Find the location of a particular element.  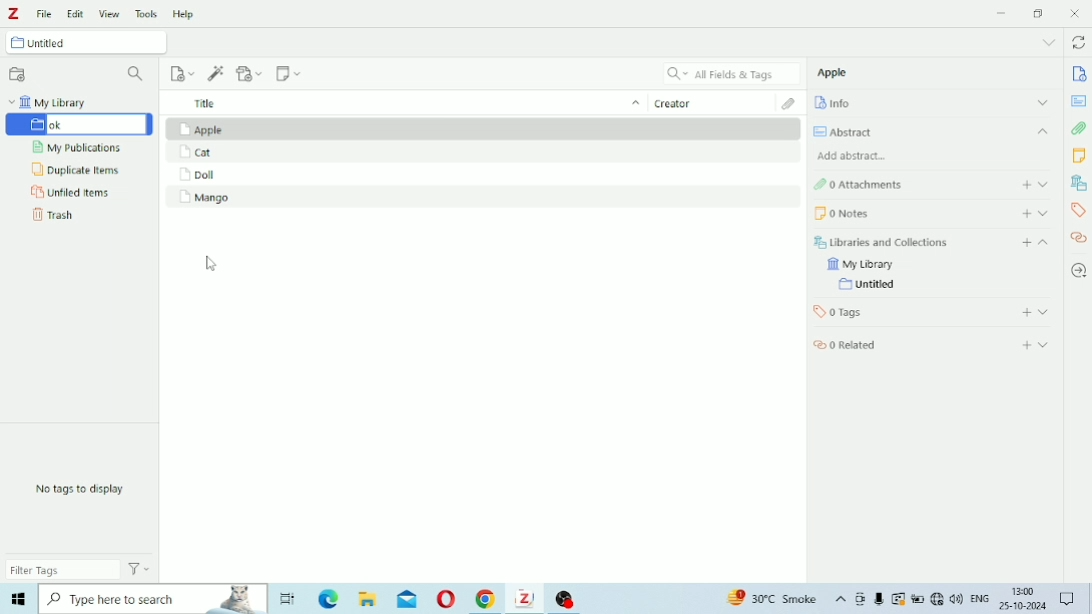

 is located at coordinates (444, 597).